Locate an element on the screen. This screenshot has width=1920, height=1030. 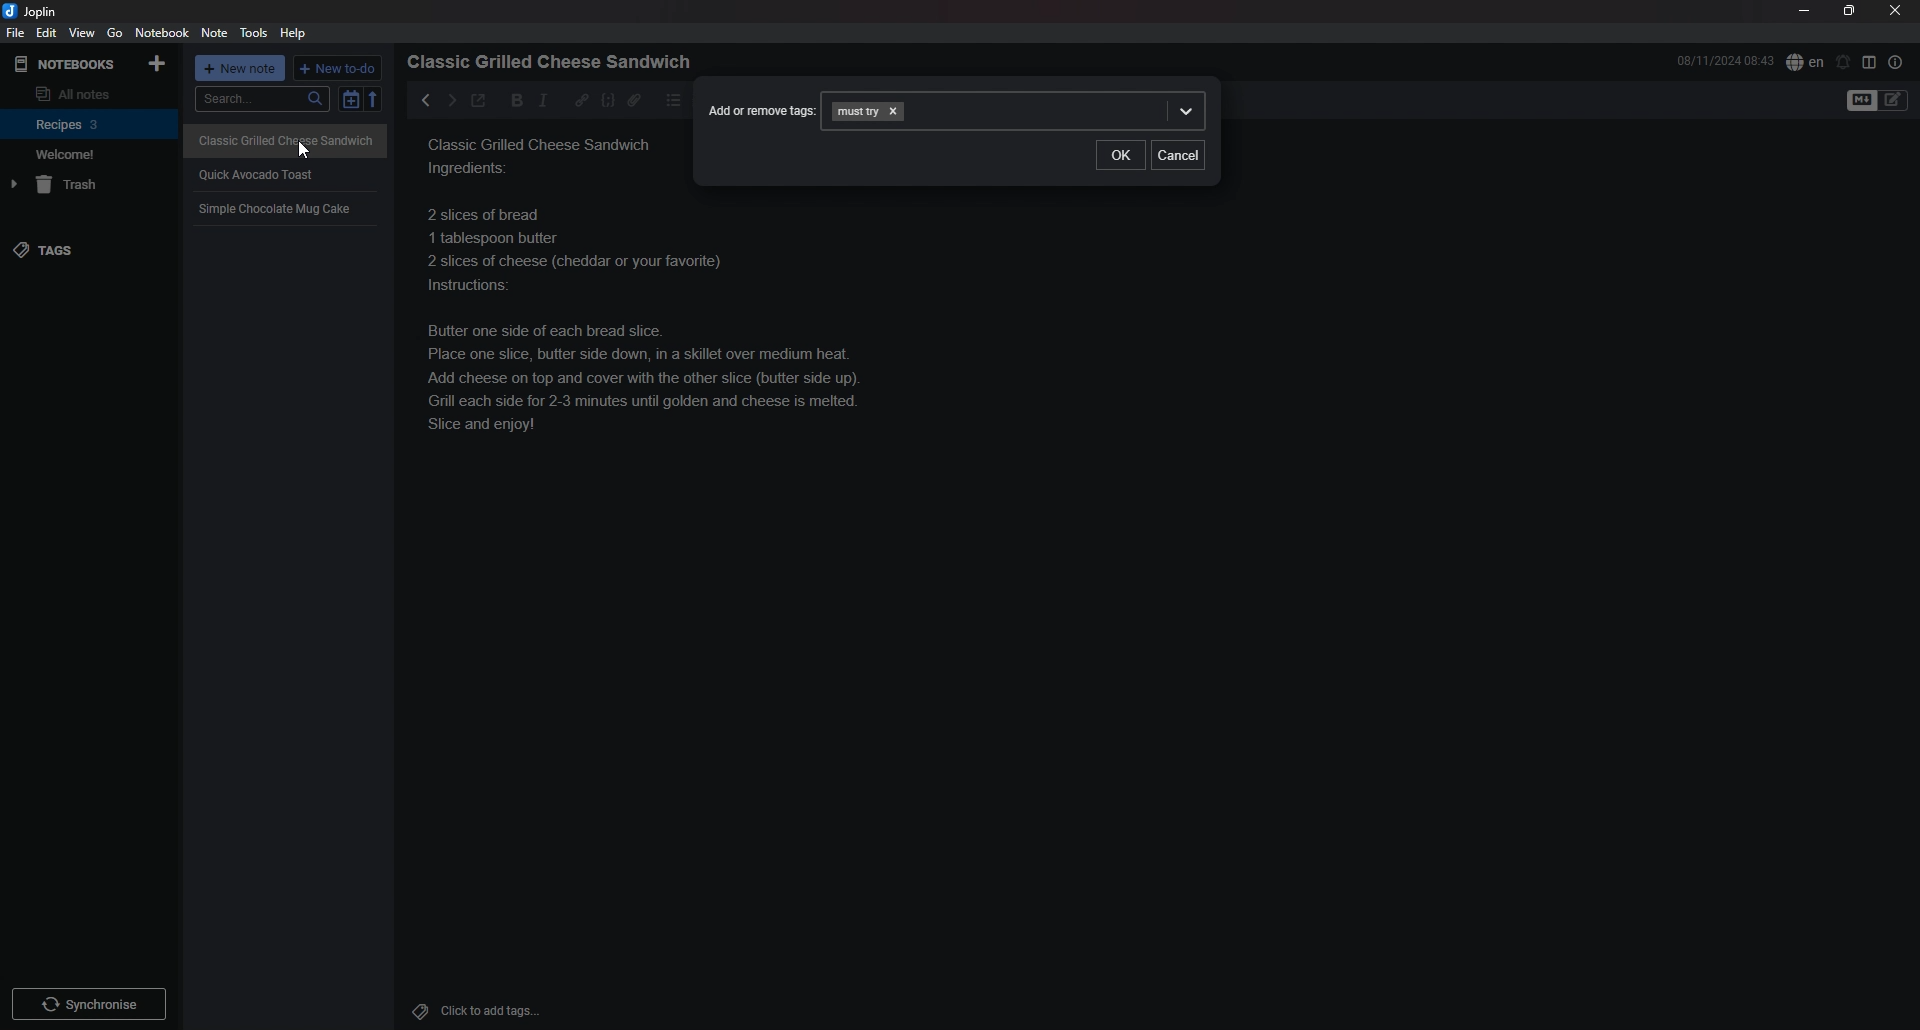
Simple chocolate mug cake is located at coordinates (543, 189).